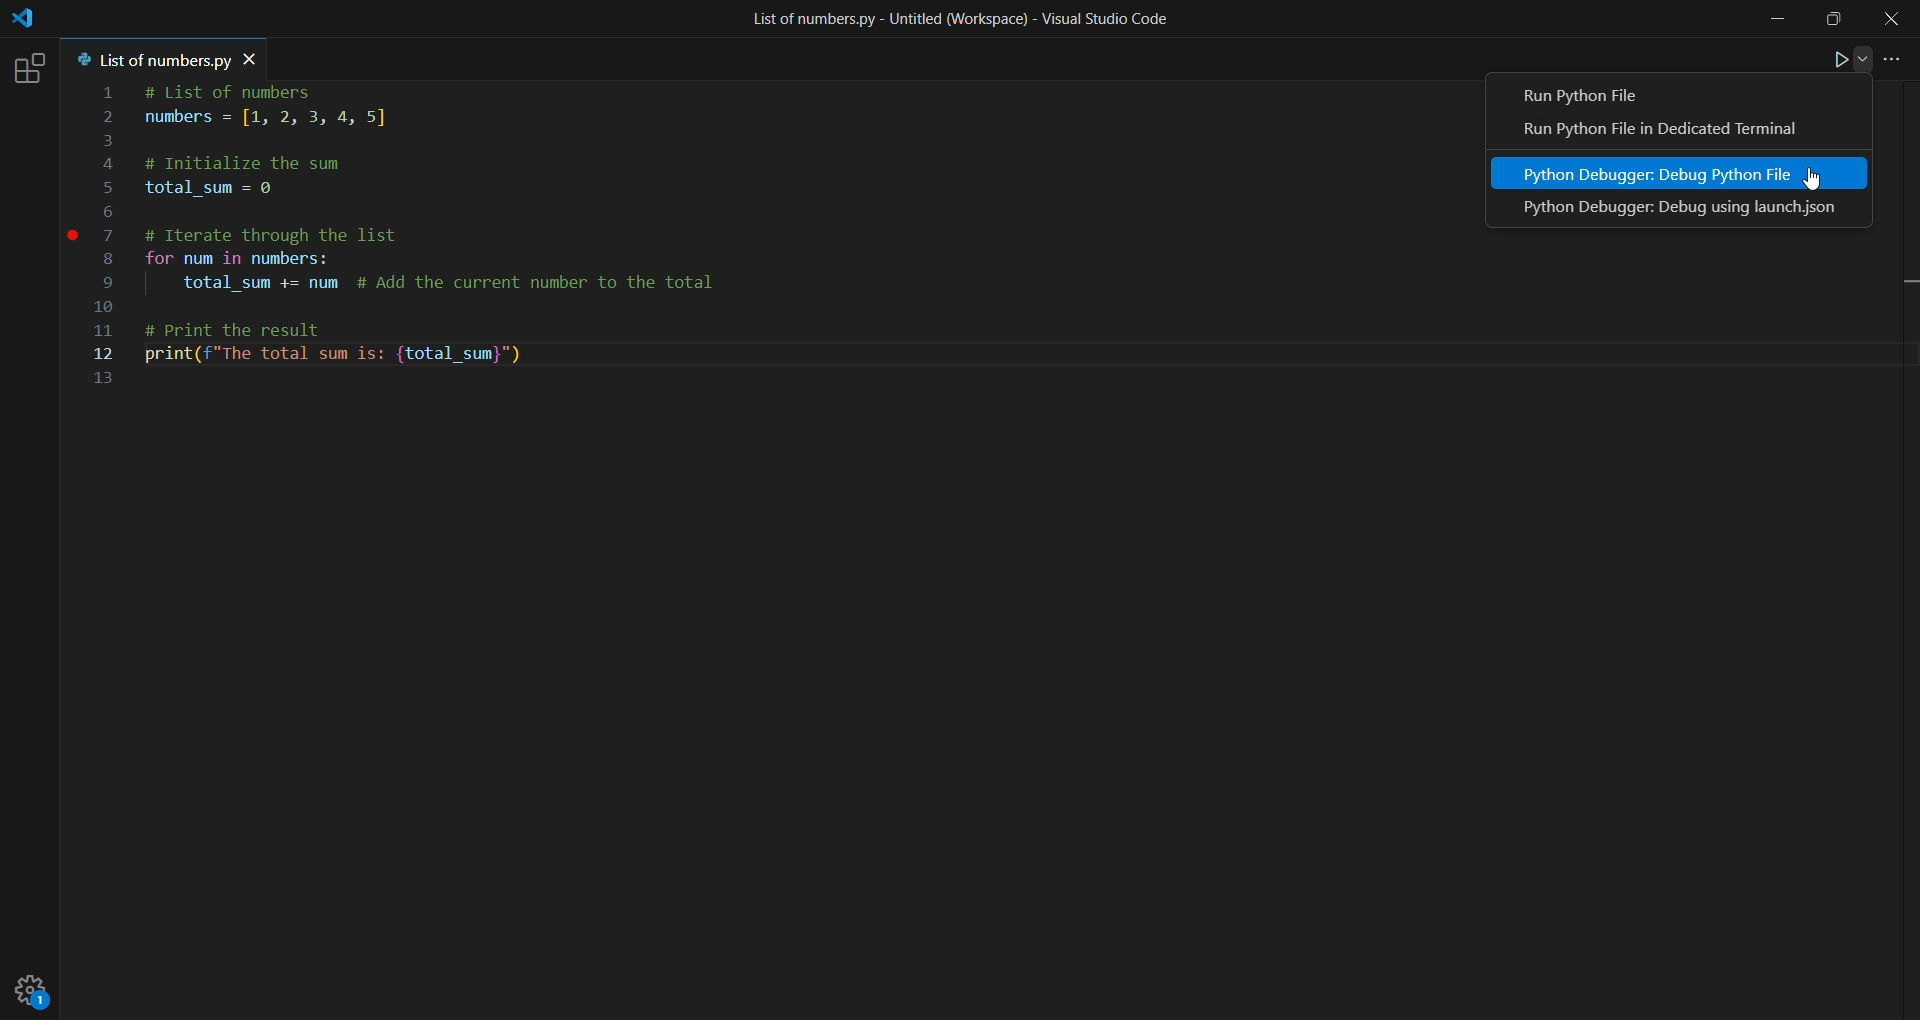  What do you see at coordinates (254, 58) in the screenshot?
I see `close tab` at bounding box center [254, 58].